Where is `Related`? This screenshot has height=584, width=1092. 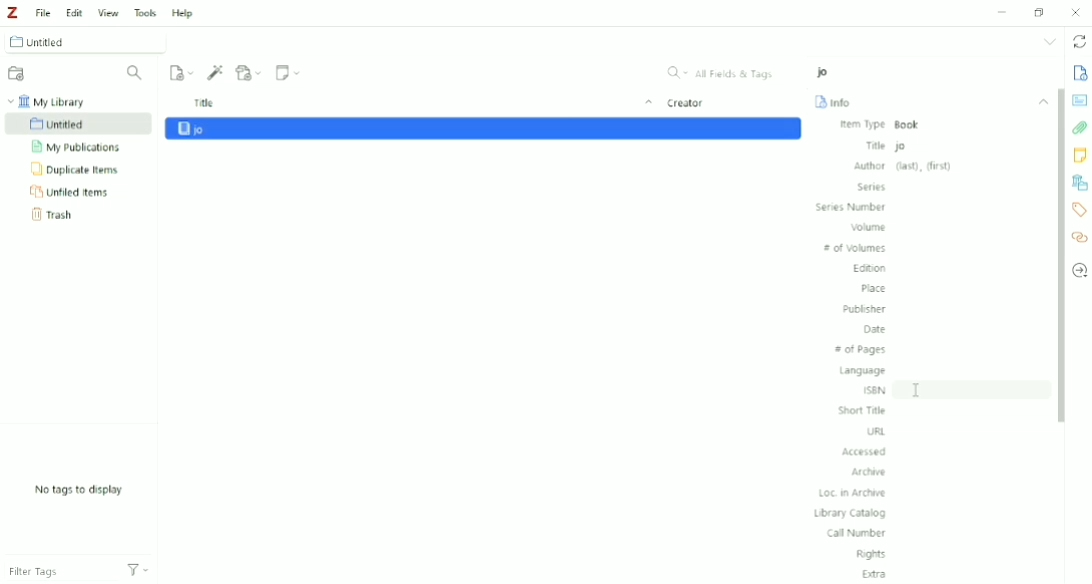 Related is located at coordinates (1080, 239).